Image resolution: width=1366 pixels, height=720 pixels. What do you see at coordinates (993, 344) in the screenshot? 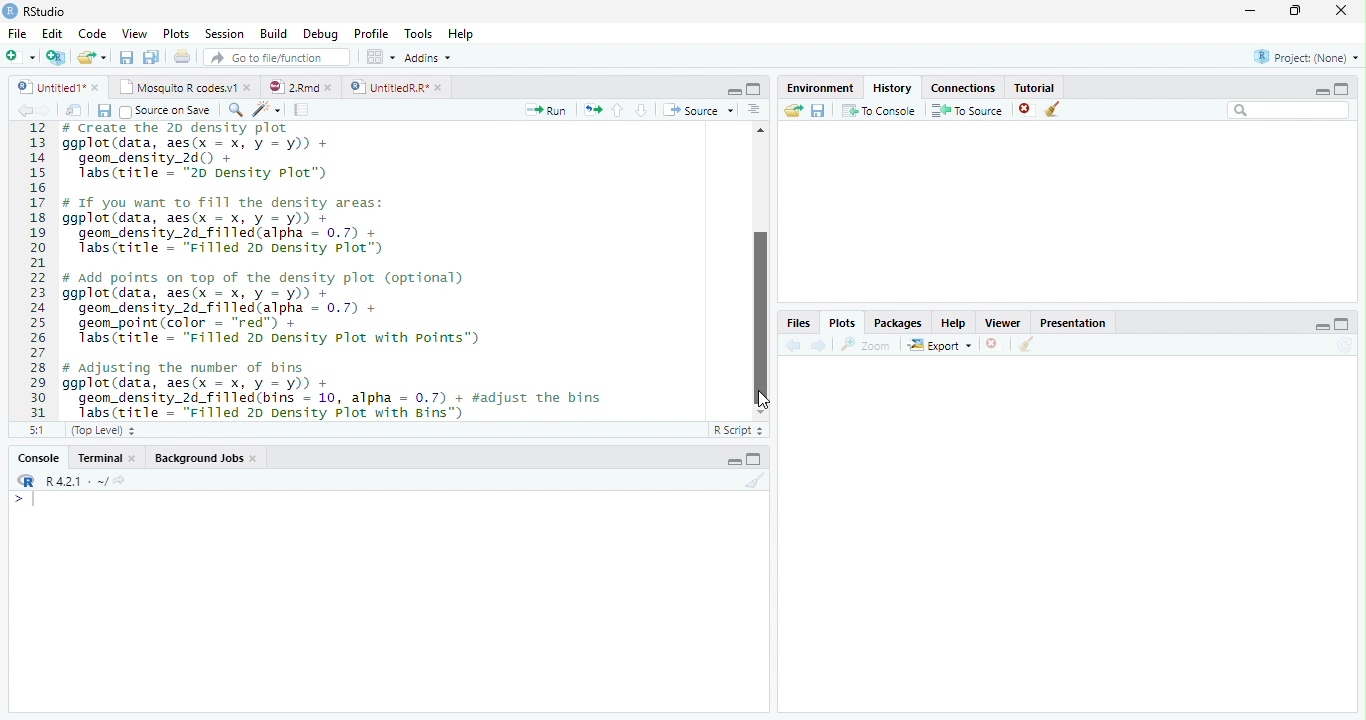
I see `close` at bounding box center [993, 344].